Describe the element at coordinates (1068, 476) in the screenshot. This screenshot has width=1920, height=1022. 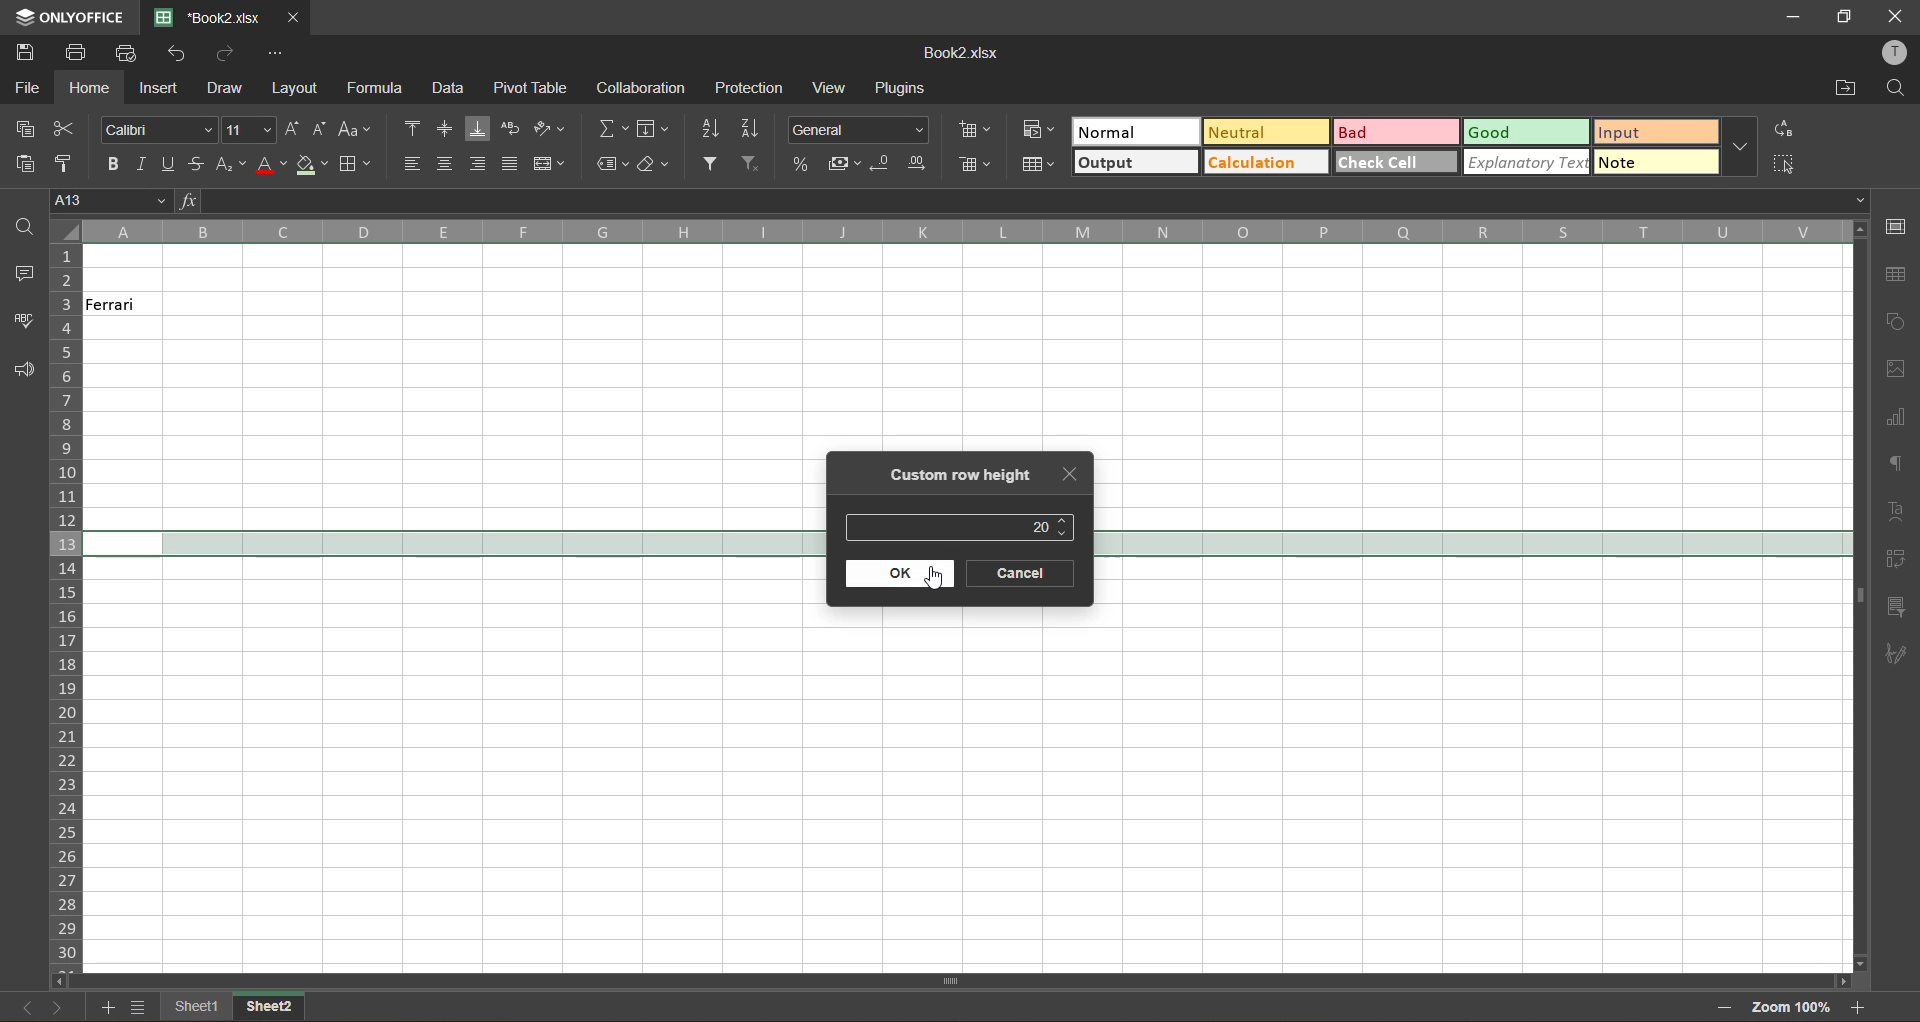
I see `close` at that location.